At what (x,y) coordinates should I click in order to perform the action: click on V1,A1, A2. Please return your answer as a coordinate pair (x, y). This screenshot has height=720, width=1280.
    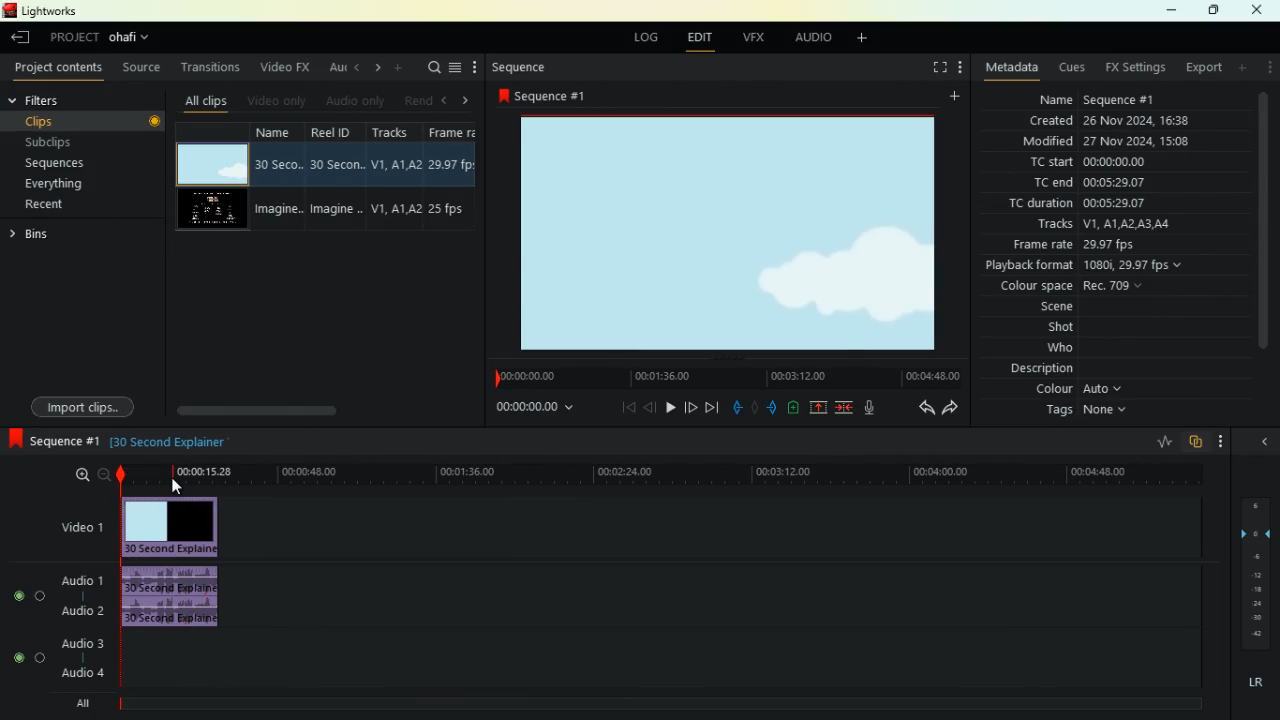
    Looking at the image, I should click on (395, 165).